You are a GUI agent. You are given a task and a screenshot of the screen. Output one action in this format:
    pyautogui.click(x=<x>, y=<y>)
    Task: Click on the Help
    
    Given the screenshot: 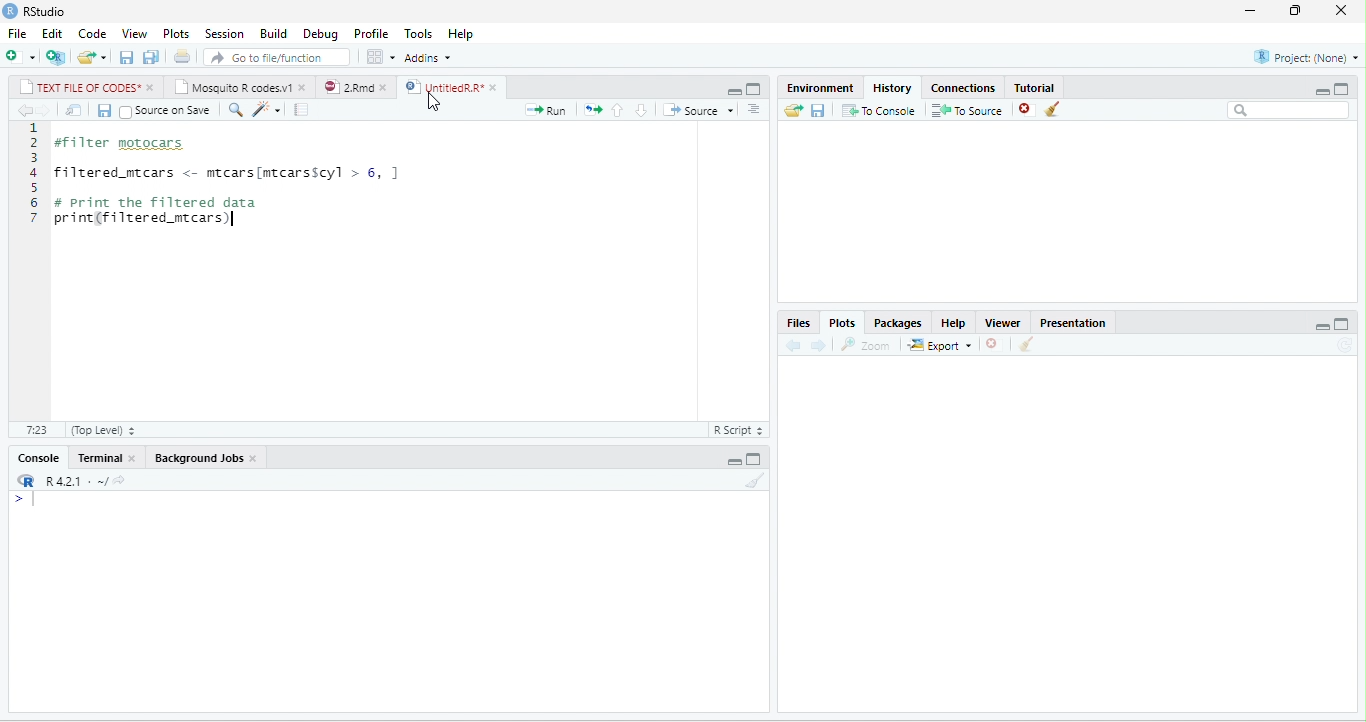 What is the action you would take?
    pyautogui.click(x=953, y=323)
    